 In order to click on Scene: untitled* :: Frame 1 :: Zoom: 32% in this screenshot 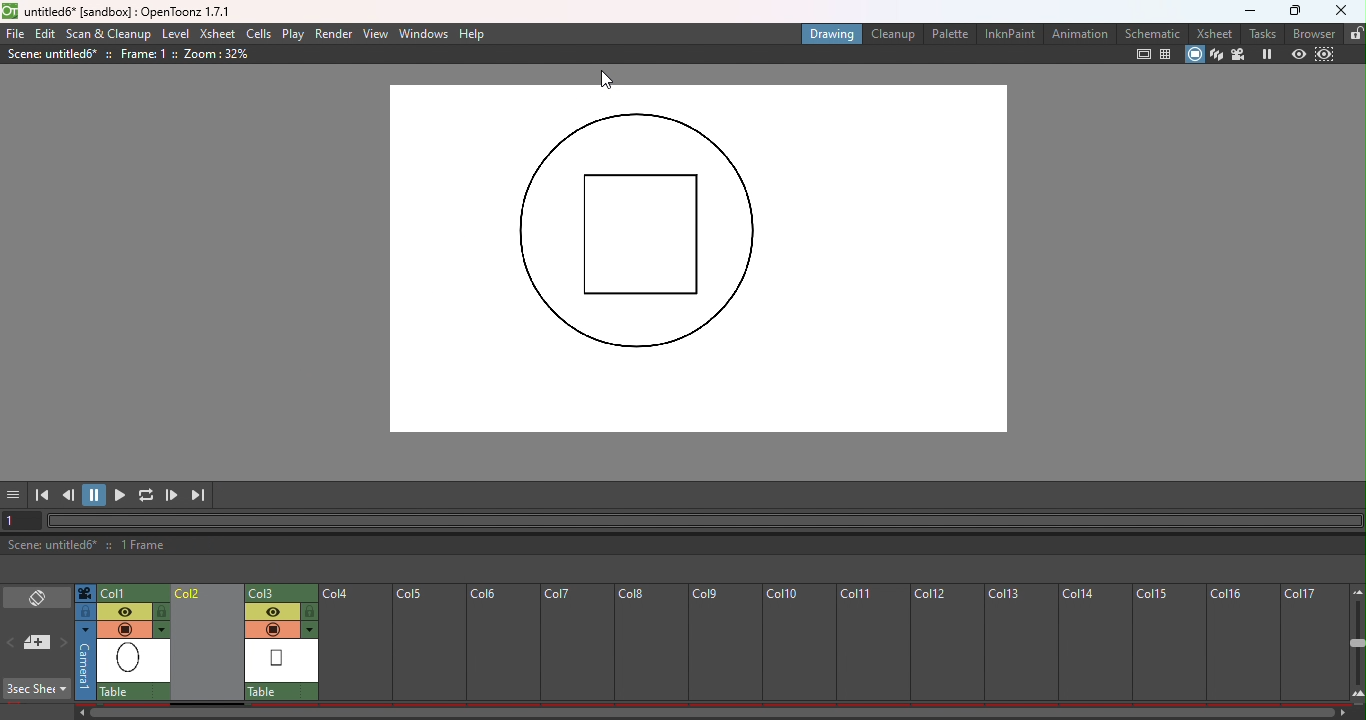, I will do `click(163, 56)`.